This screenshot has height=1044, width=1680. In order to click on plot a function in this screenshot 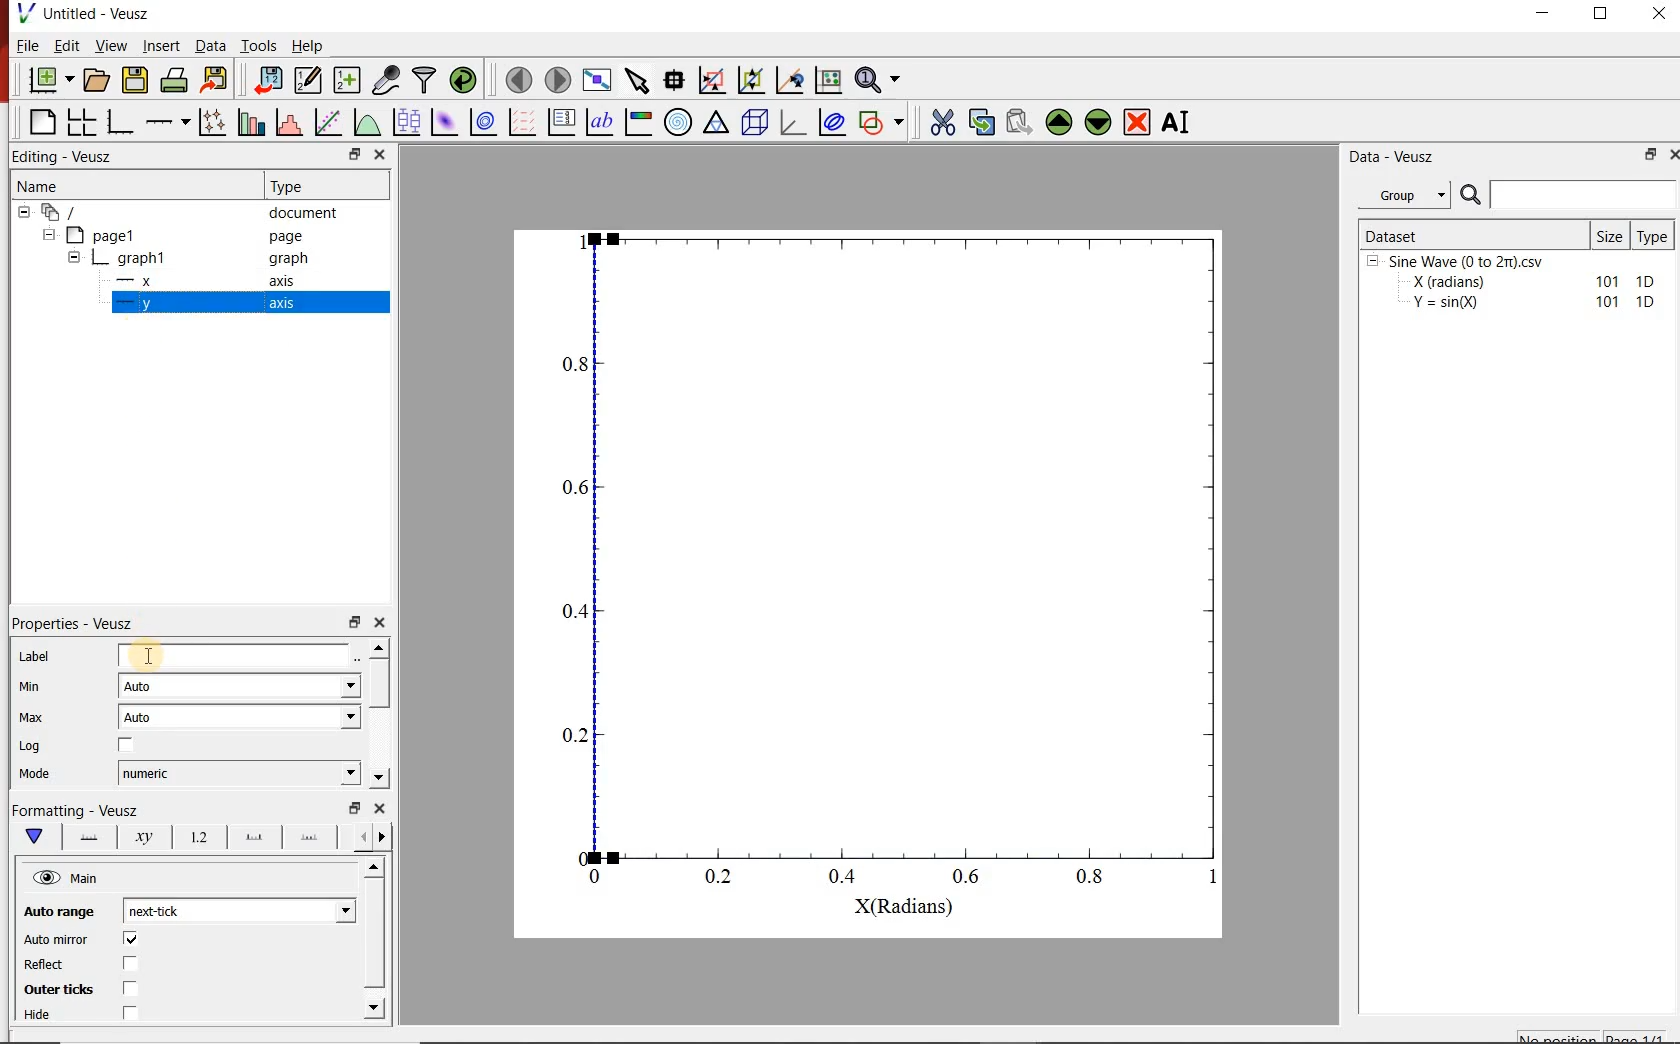, I will do `click(369, 121)`.